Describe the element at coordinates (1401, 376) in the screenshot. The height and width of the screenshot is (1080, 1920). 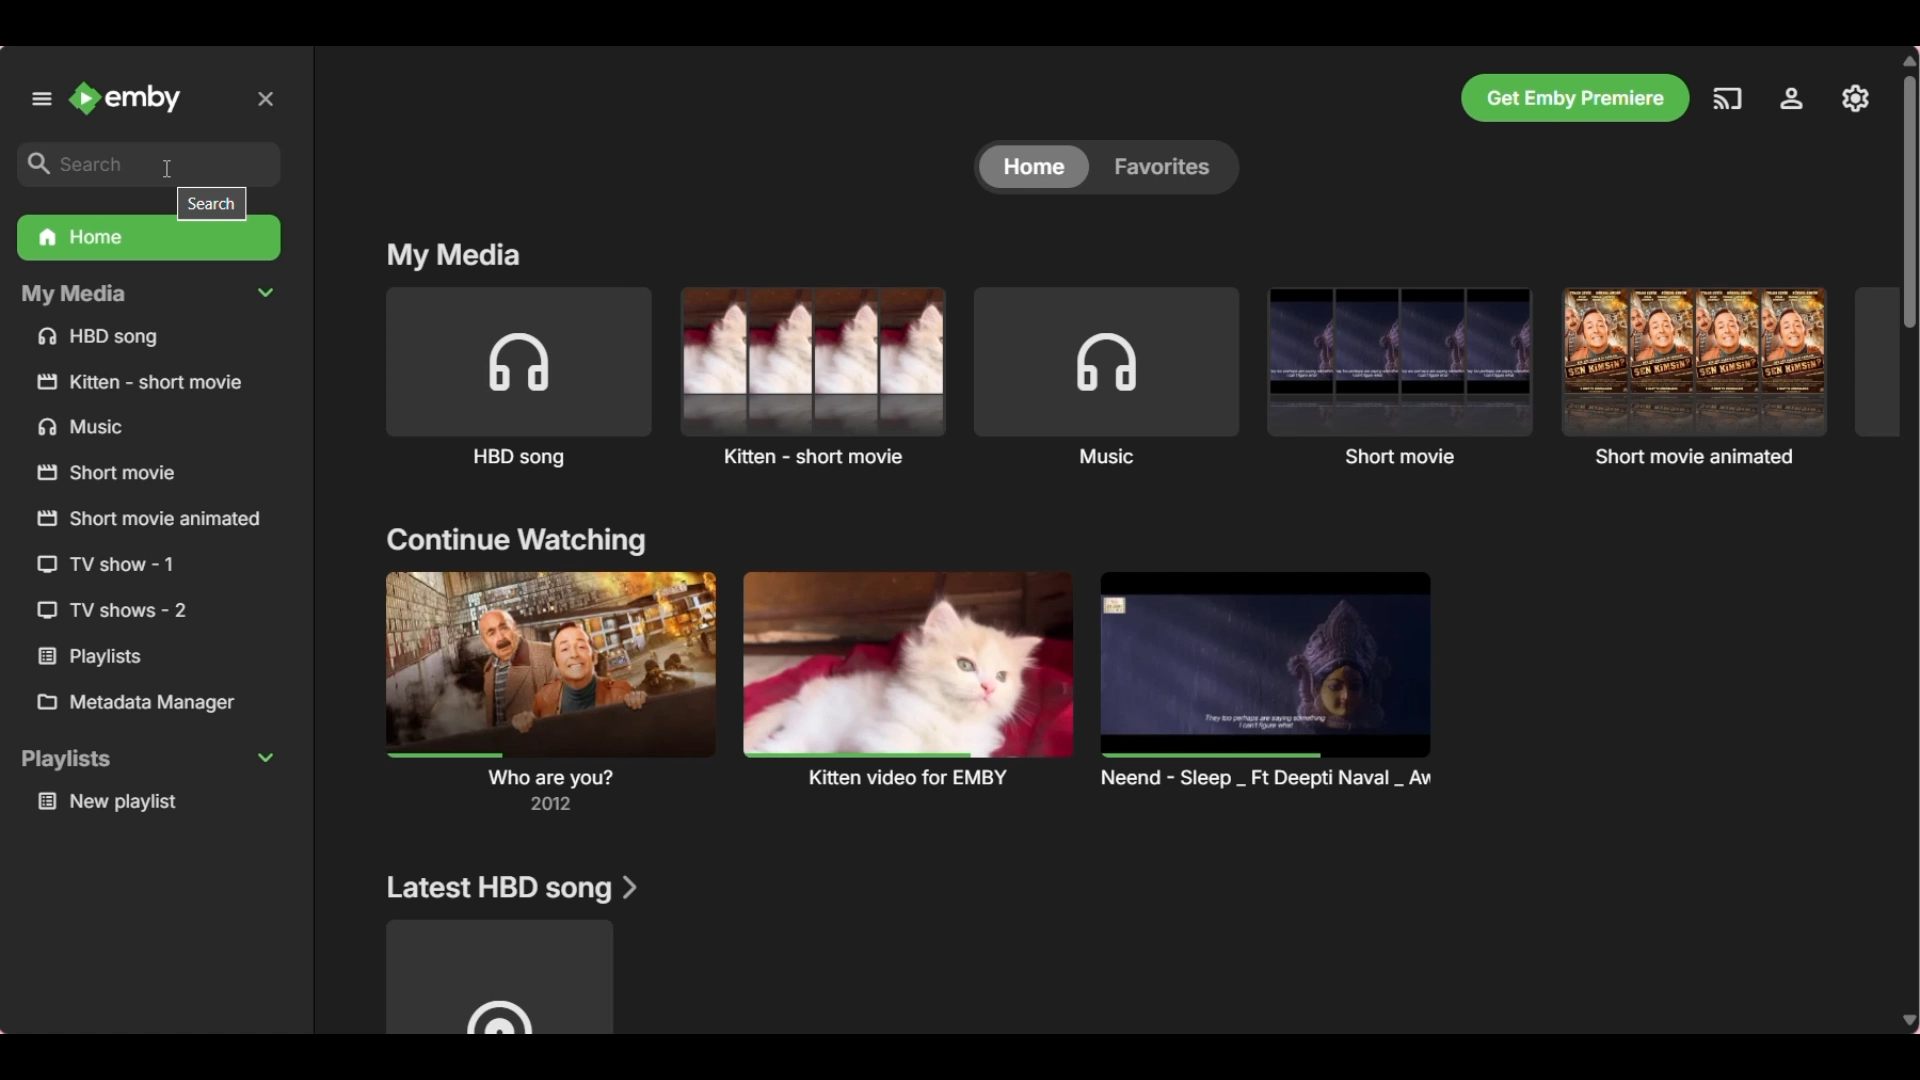
I see `Short movie` at that location.